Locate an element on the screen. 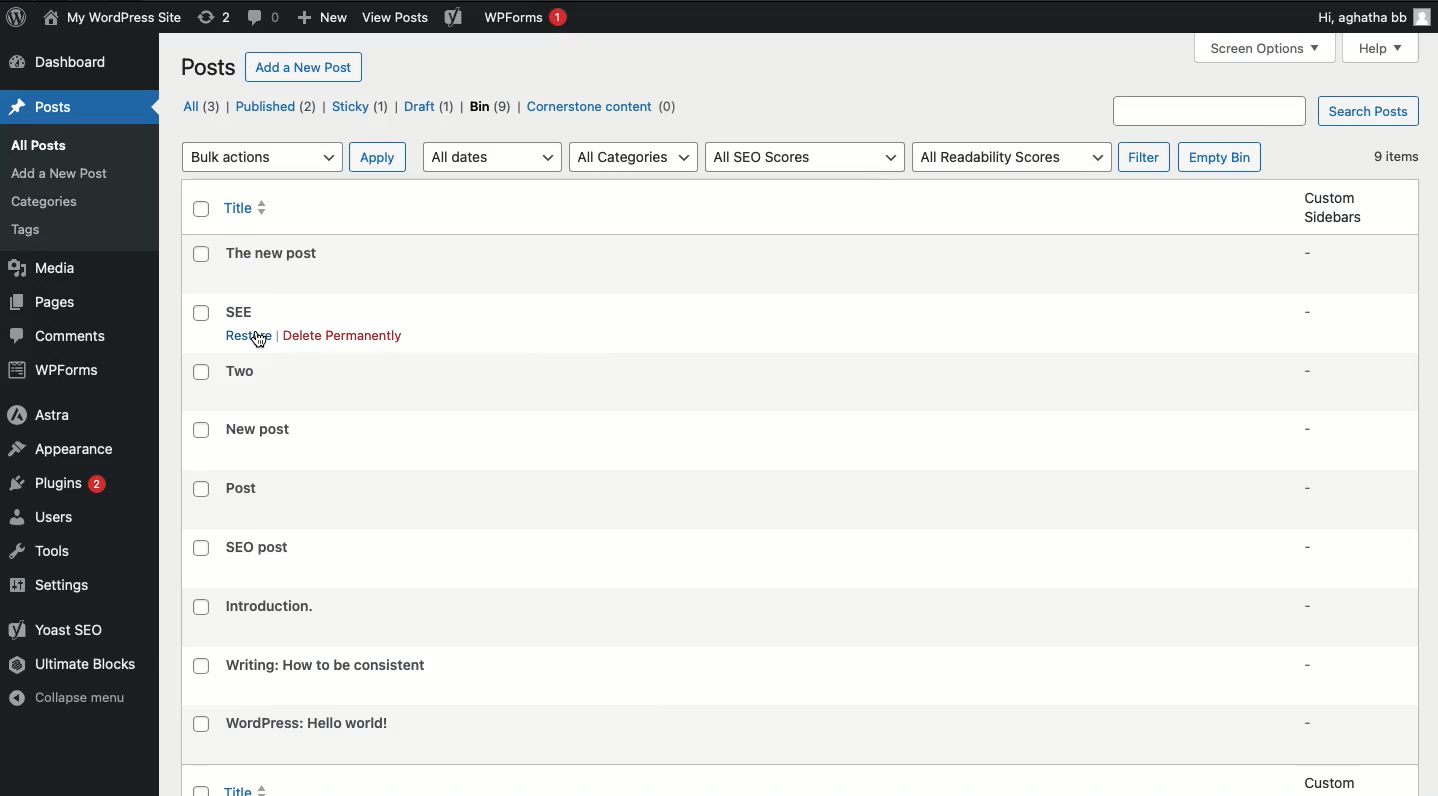 Image resolution: width=1438 pixels, height=796 pixels. Checkbox is located at coordinates (203, 314).